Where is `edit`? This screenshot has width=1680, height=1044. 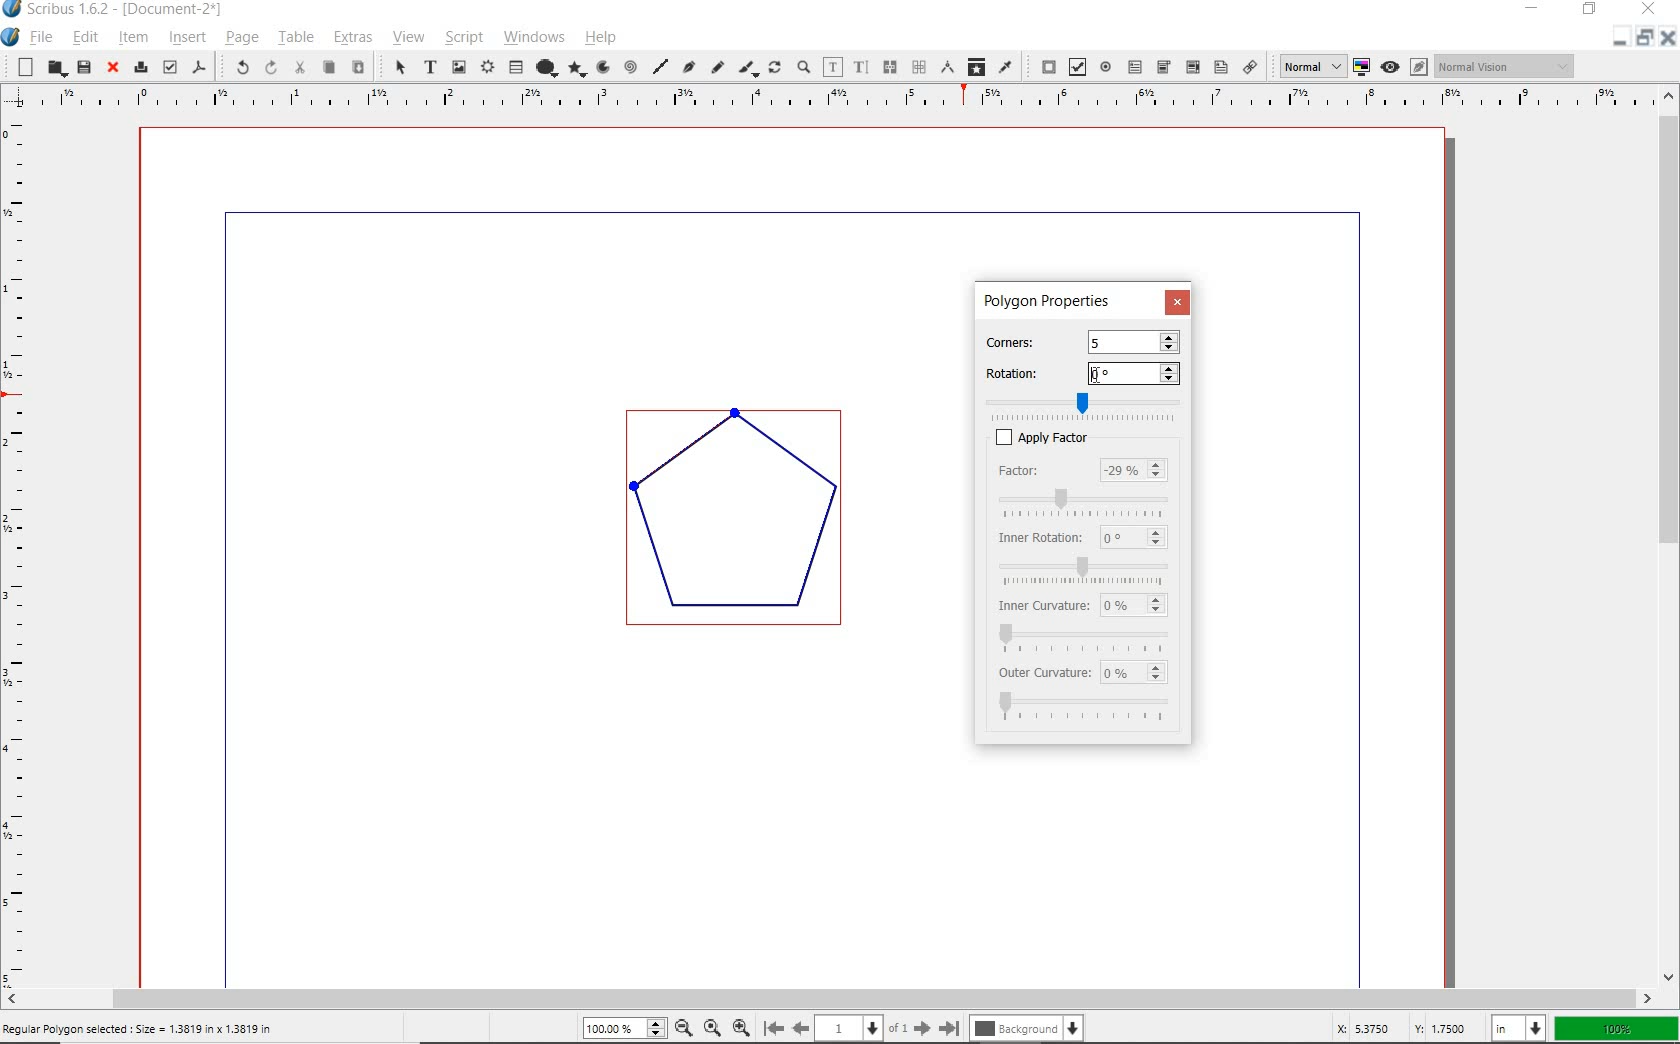
edit is located at coordinates (84, 36).